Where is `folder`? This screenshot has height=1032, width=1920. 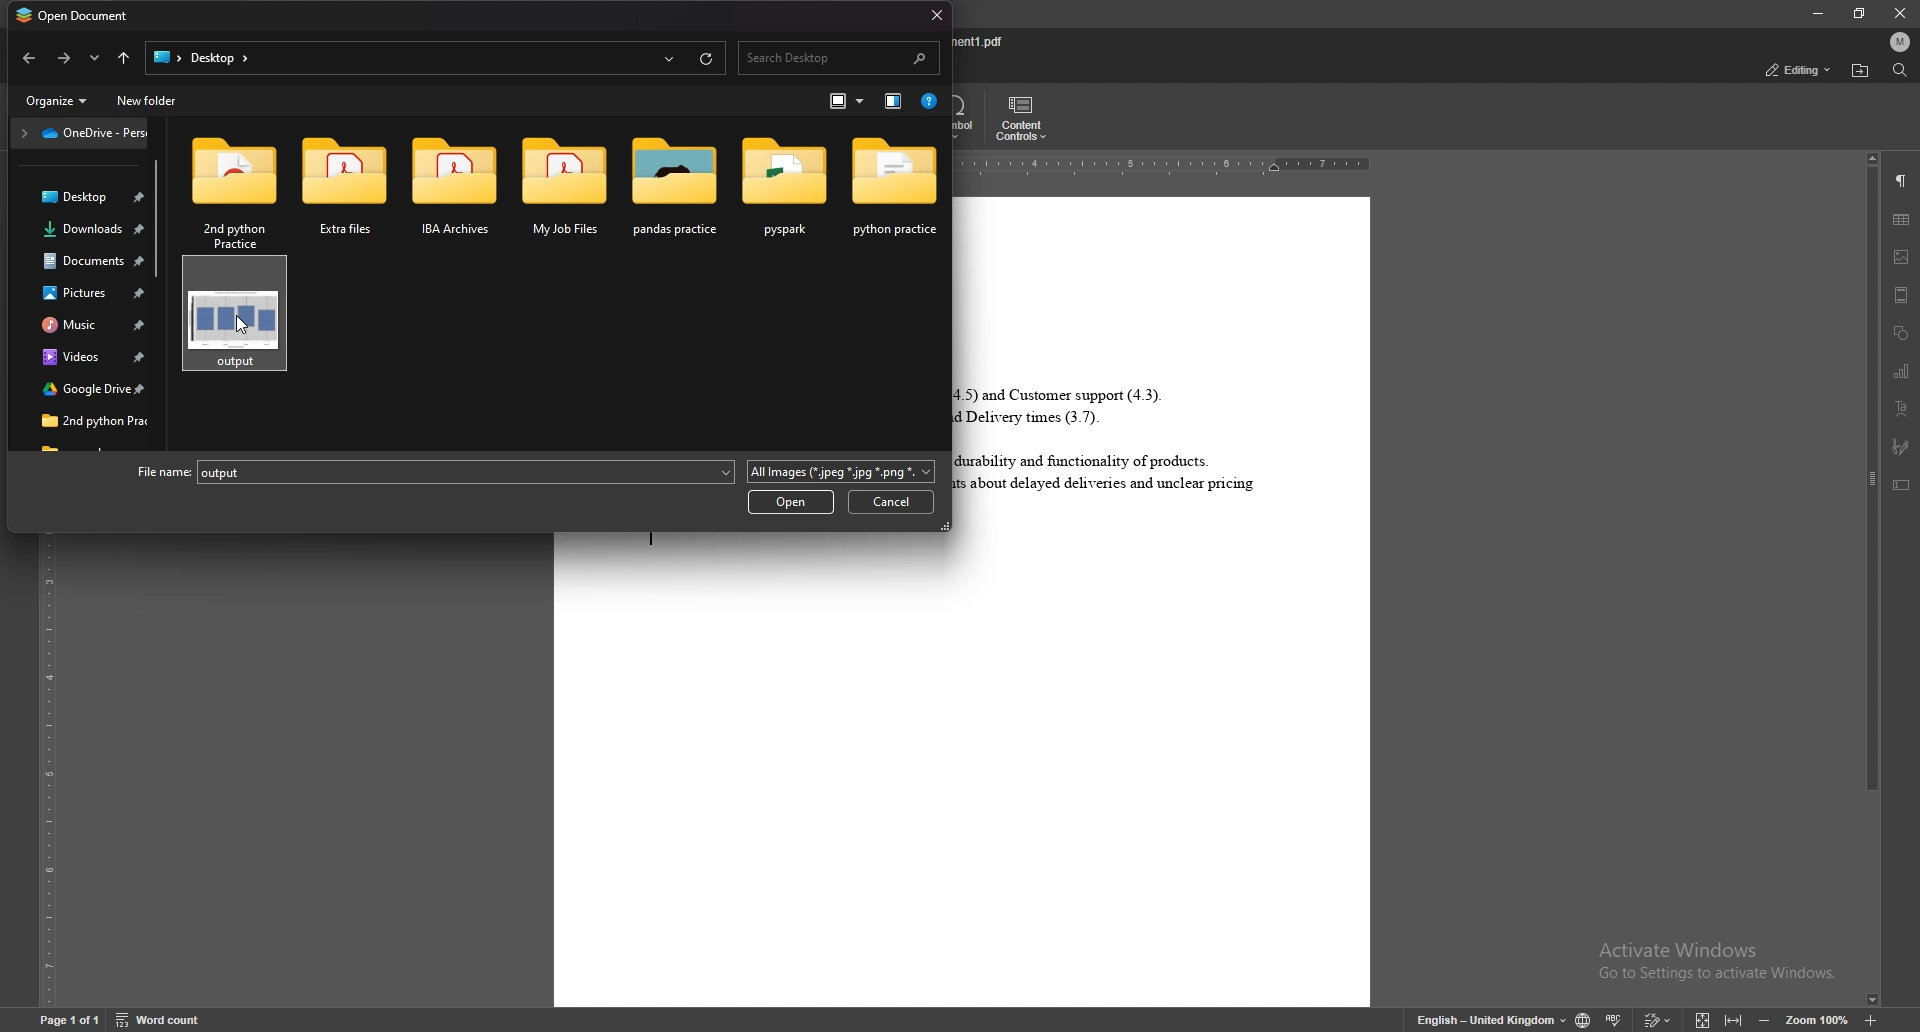 folder is located at coordinates (671, 189).